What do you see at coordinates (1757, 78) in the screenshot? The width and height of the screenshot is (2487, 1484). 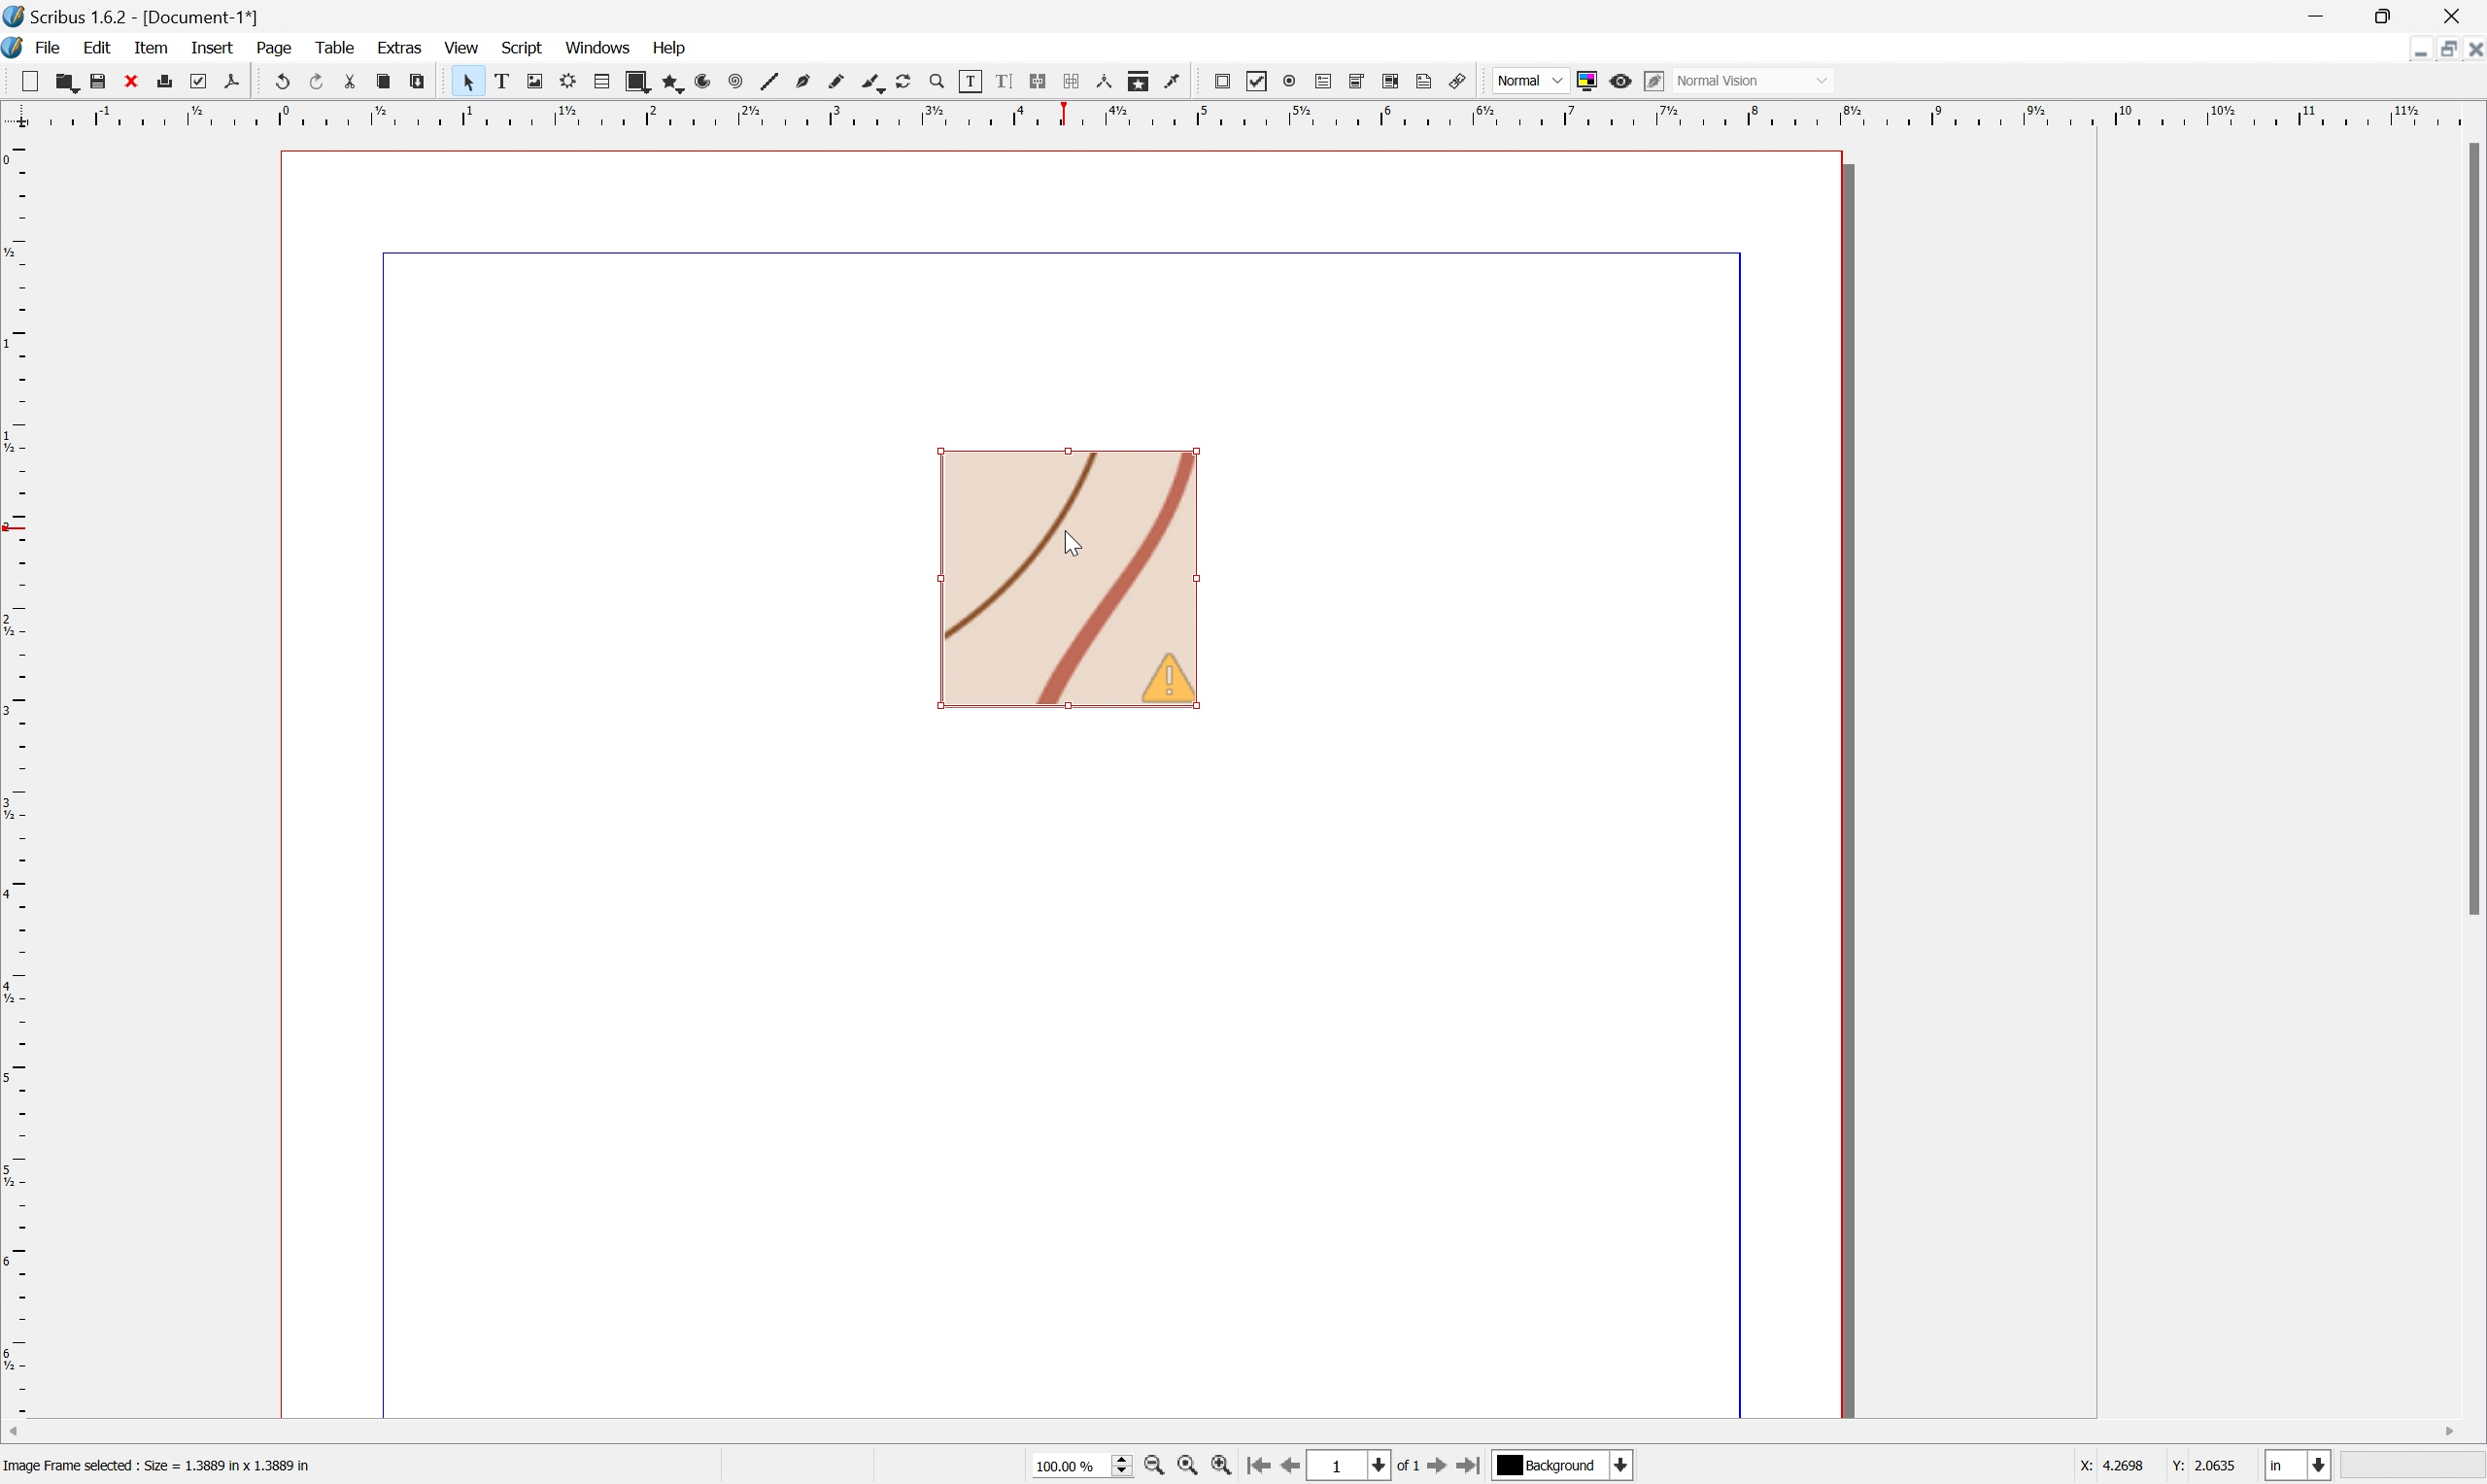 I see `Normal Vision` at bounding box center [1757, 78].